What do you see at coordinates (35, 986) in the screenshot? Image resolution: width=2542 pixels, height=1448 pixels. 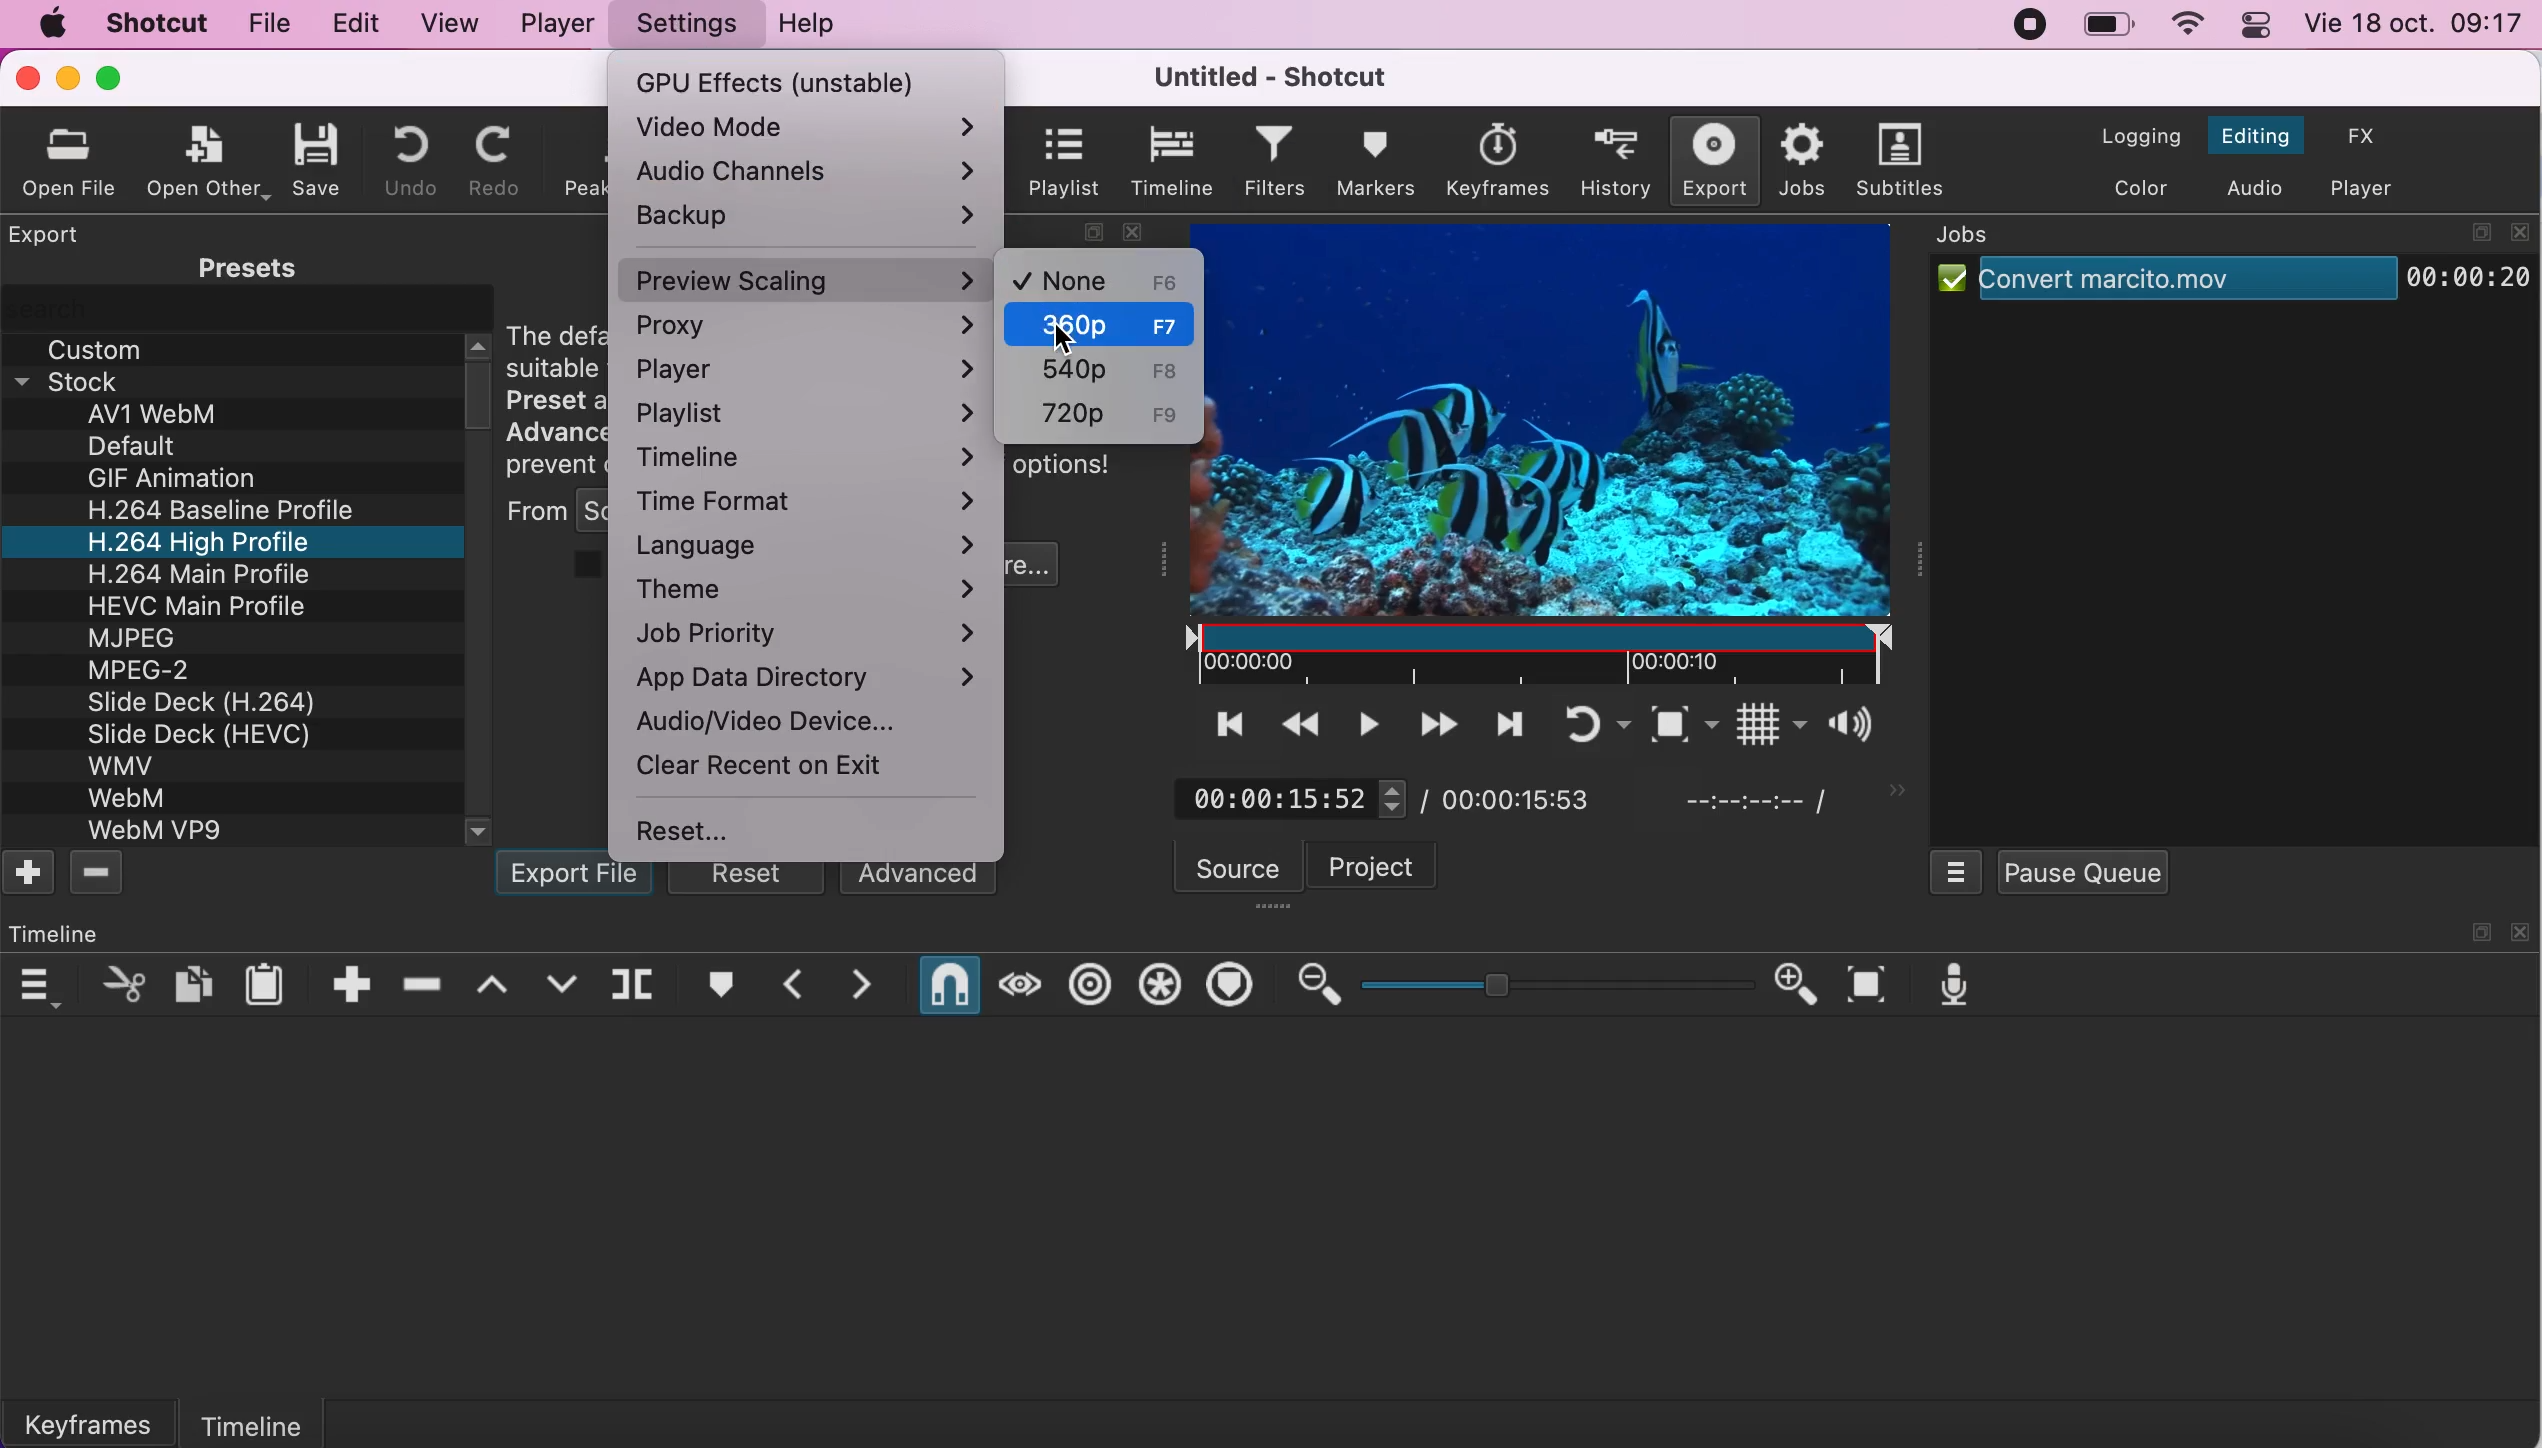 I see `timeline menu` at bounding box center [35, 986].